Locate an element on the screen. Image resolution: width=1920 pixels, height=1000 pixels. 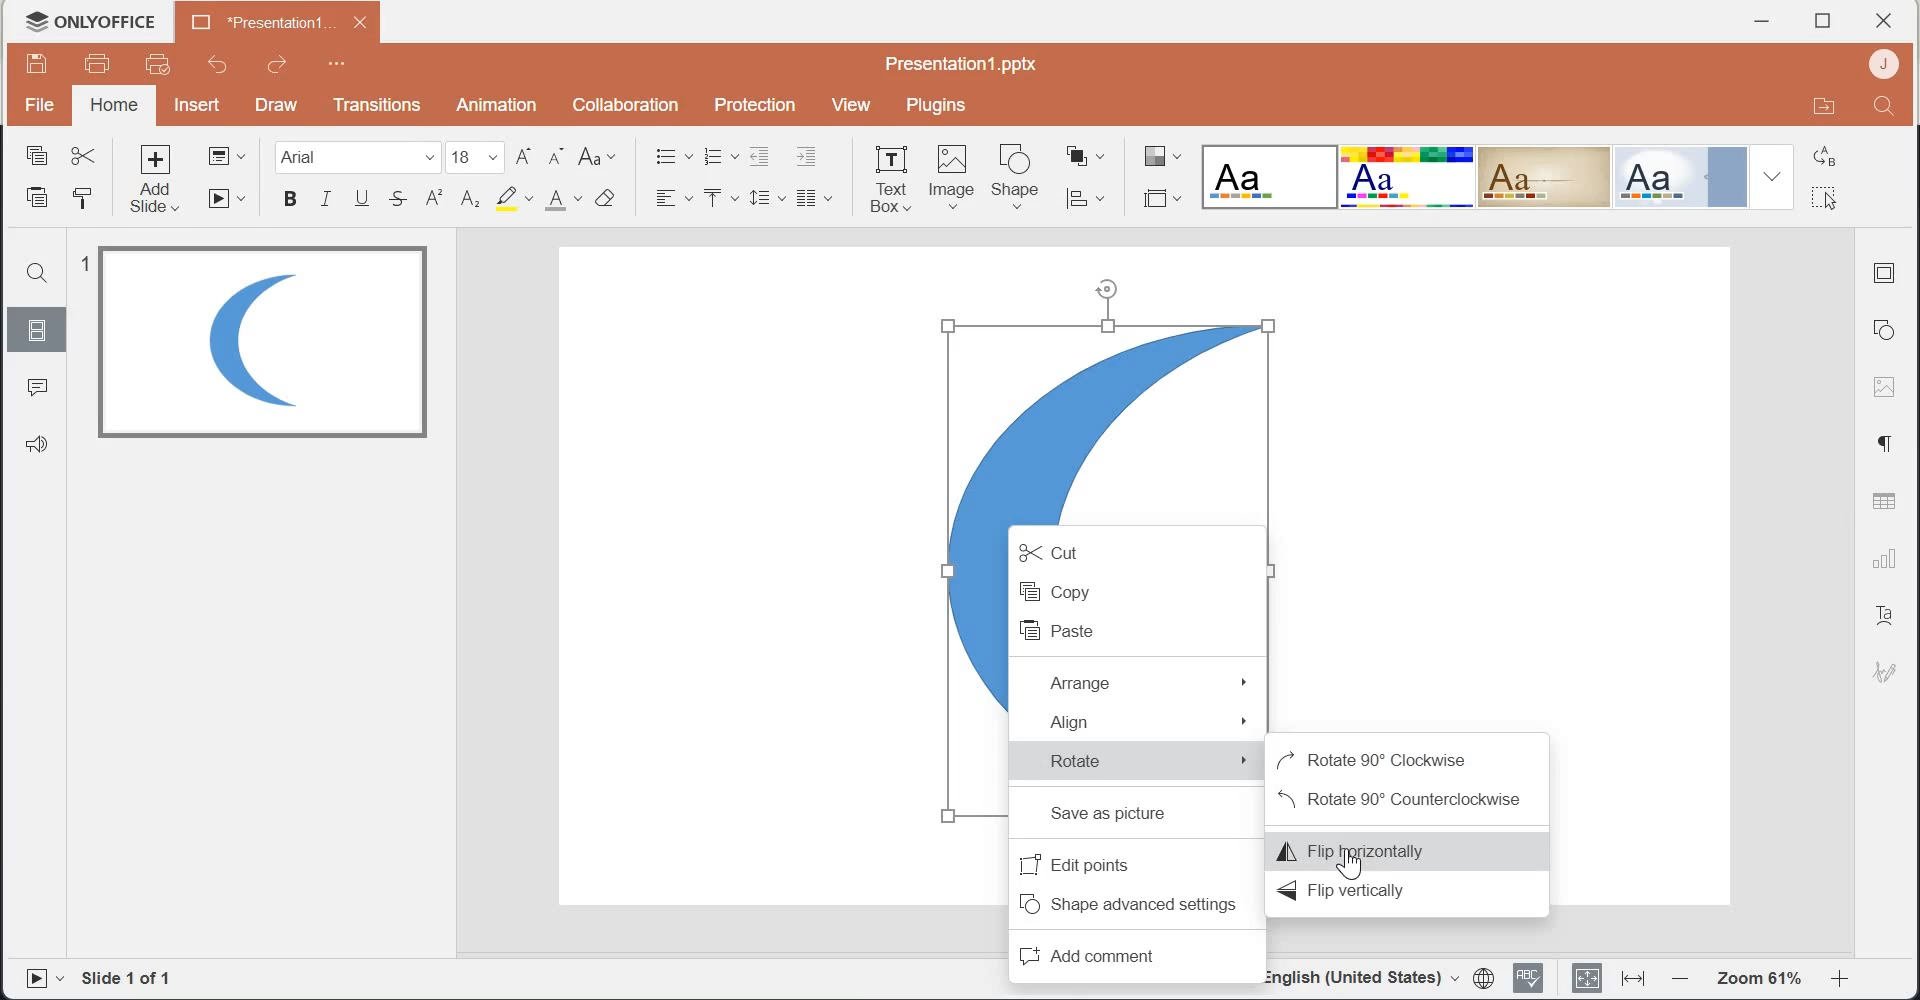
Align is located at coordinates (1139, 721).